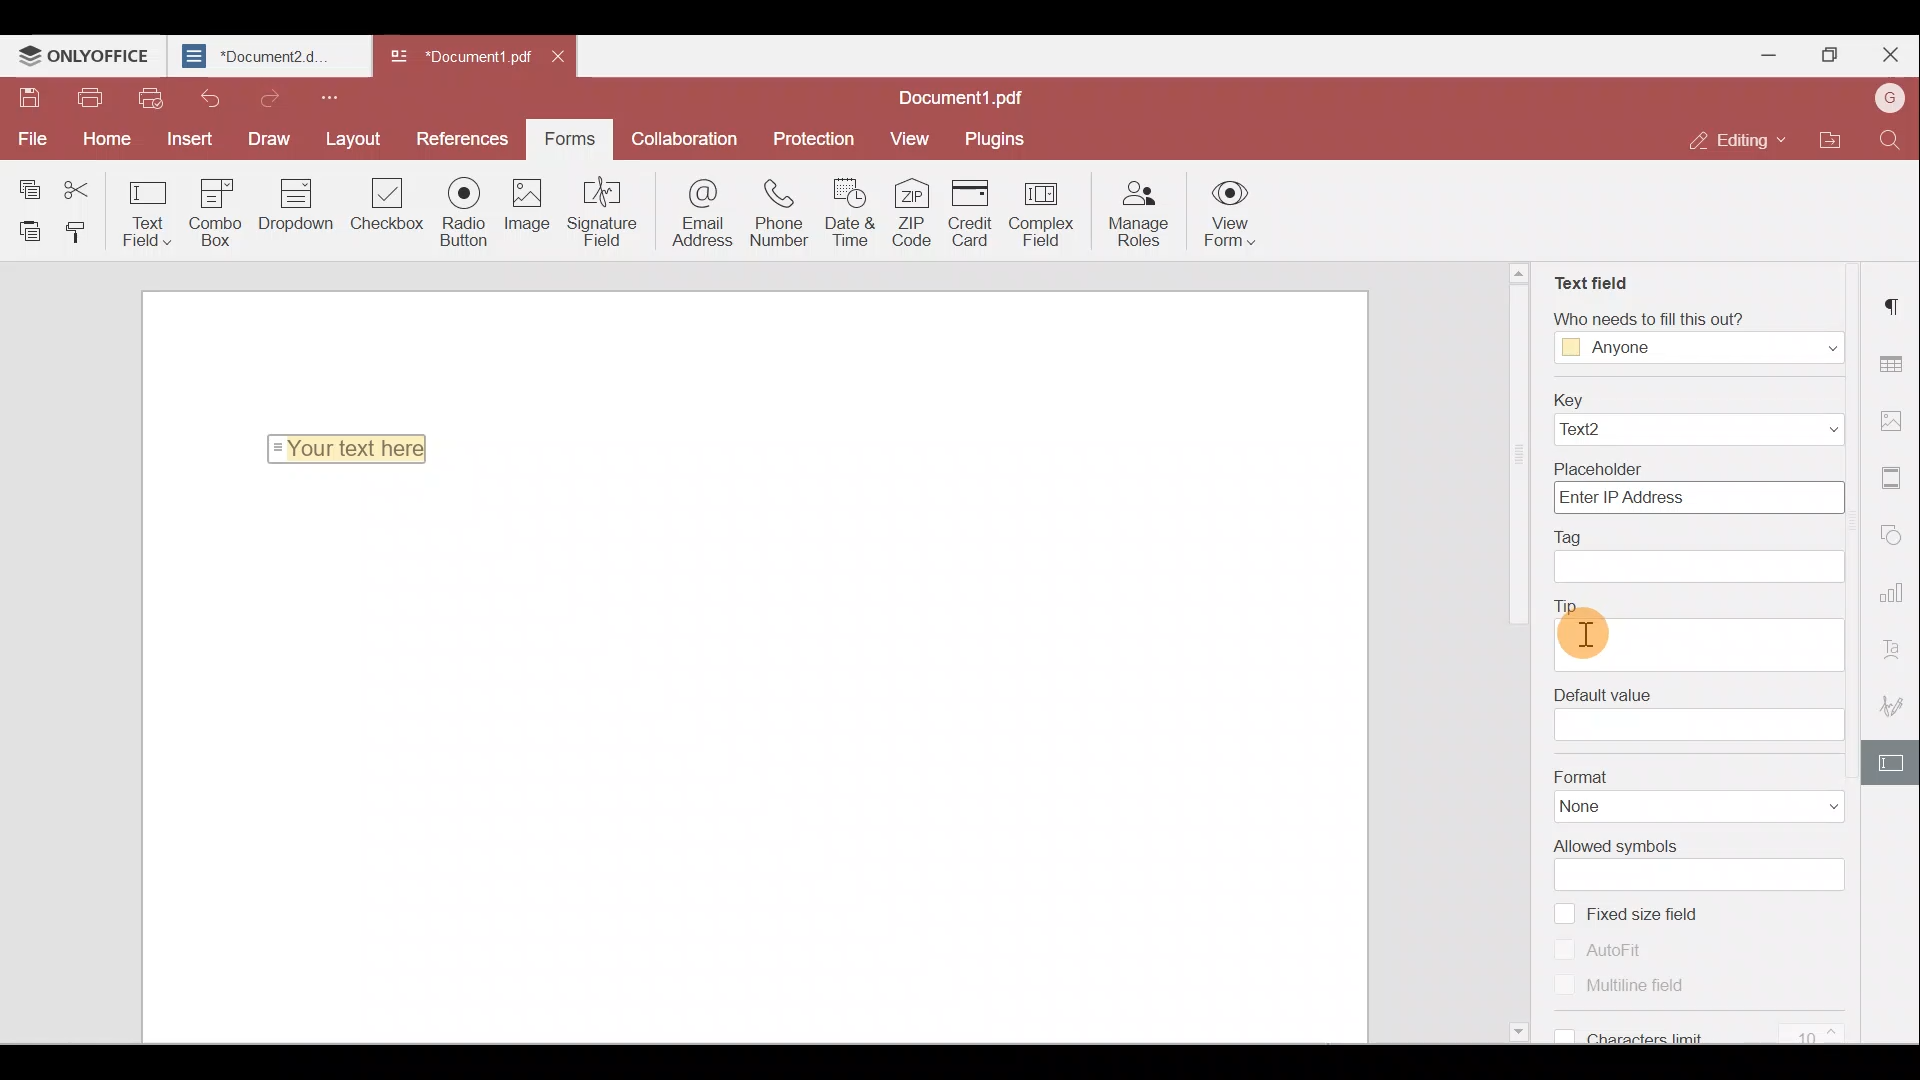 Image resolution: width=1920 pixels, height=1080 pixels. I want to click on Allowed symbols field, so click(1710, 875).